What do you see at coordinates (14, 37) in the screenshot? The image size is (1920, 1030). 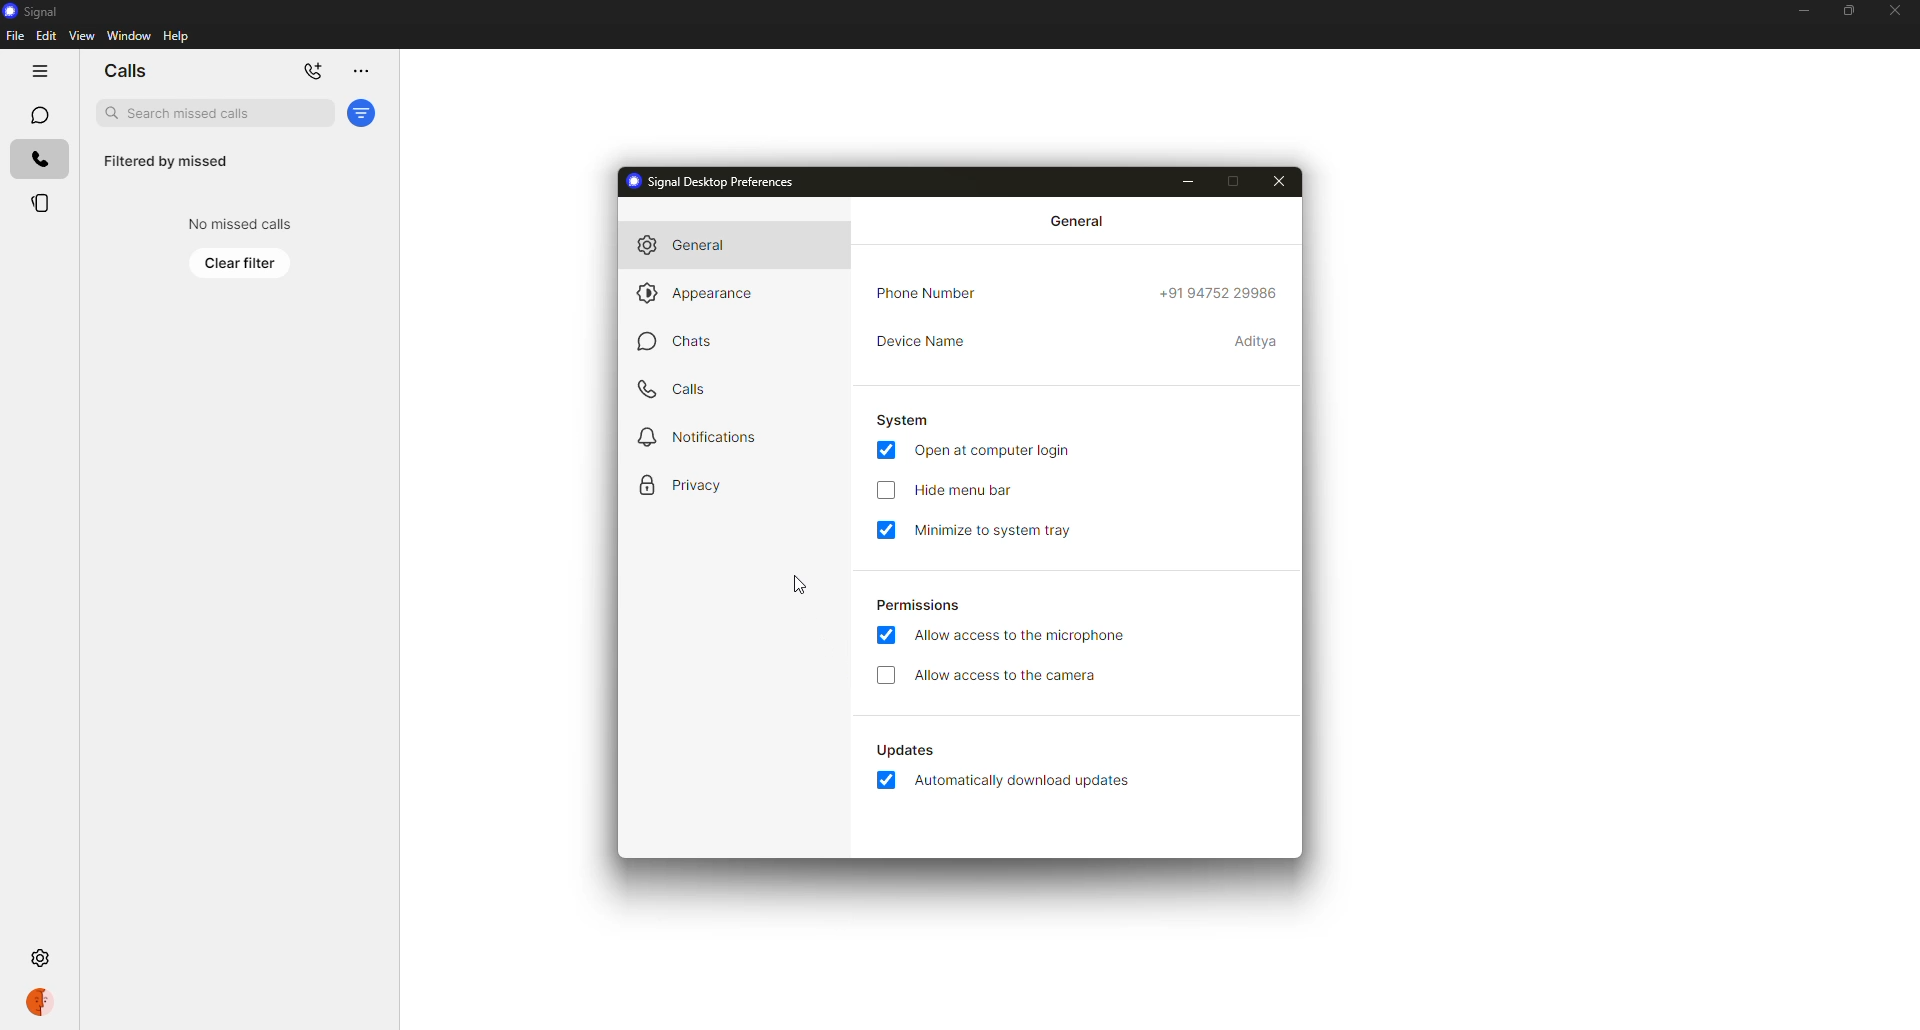 I see `file` at bounding box center [14, 37].